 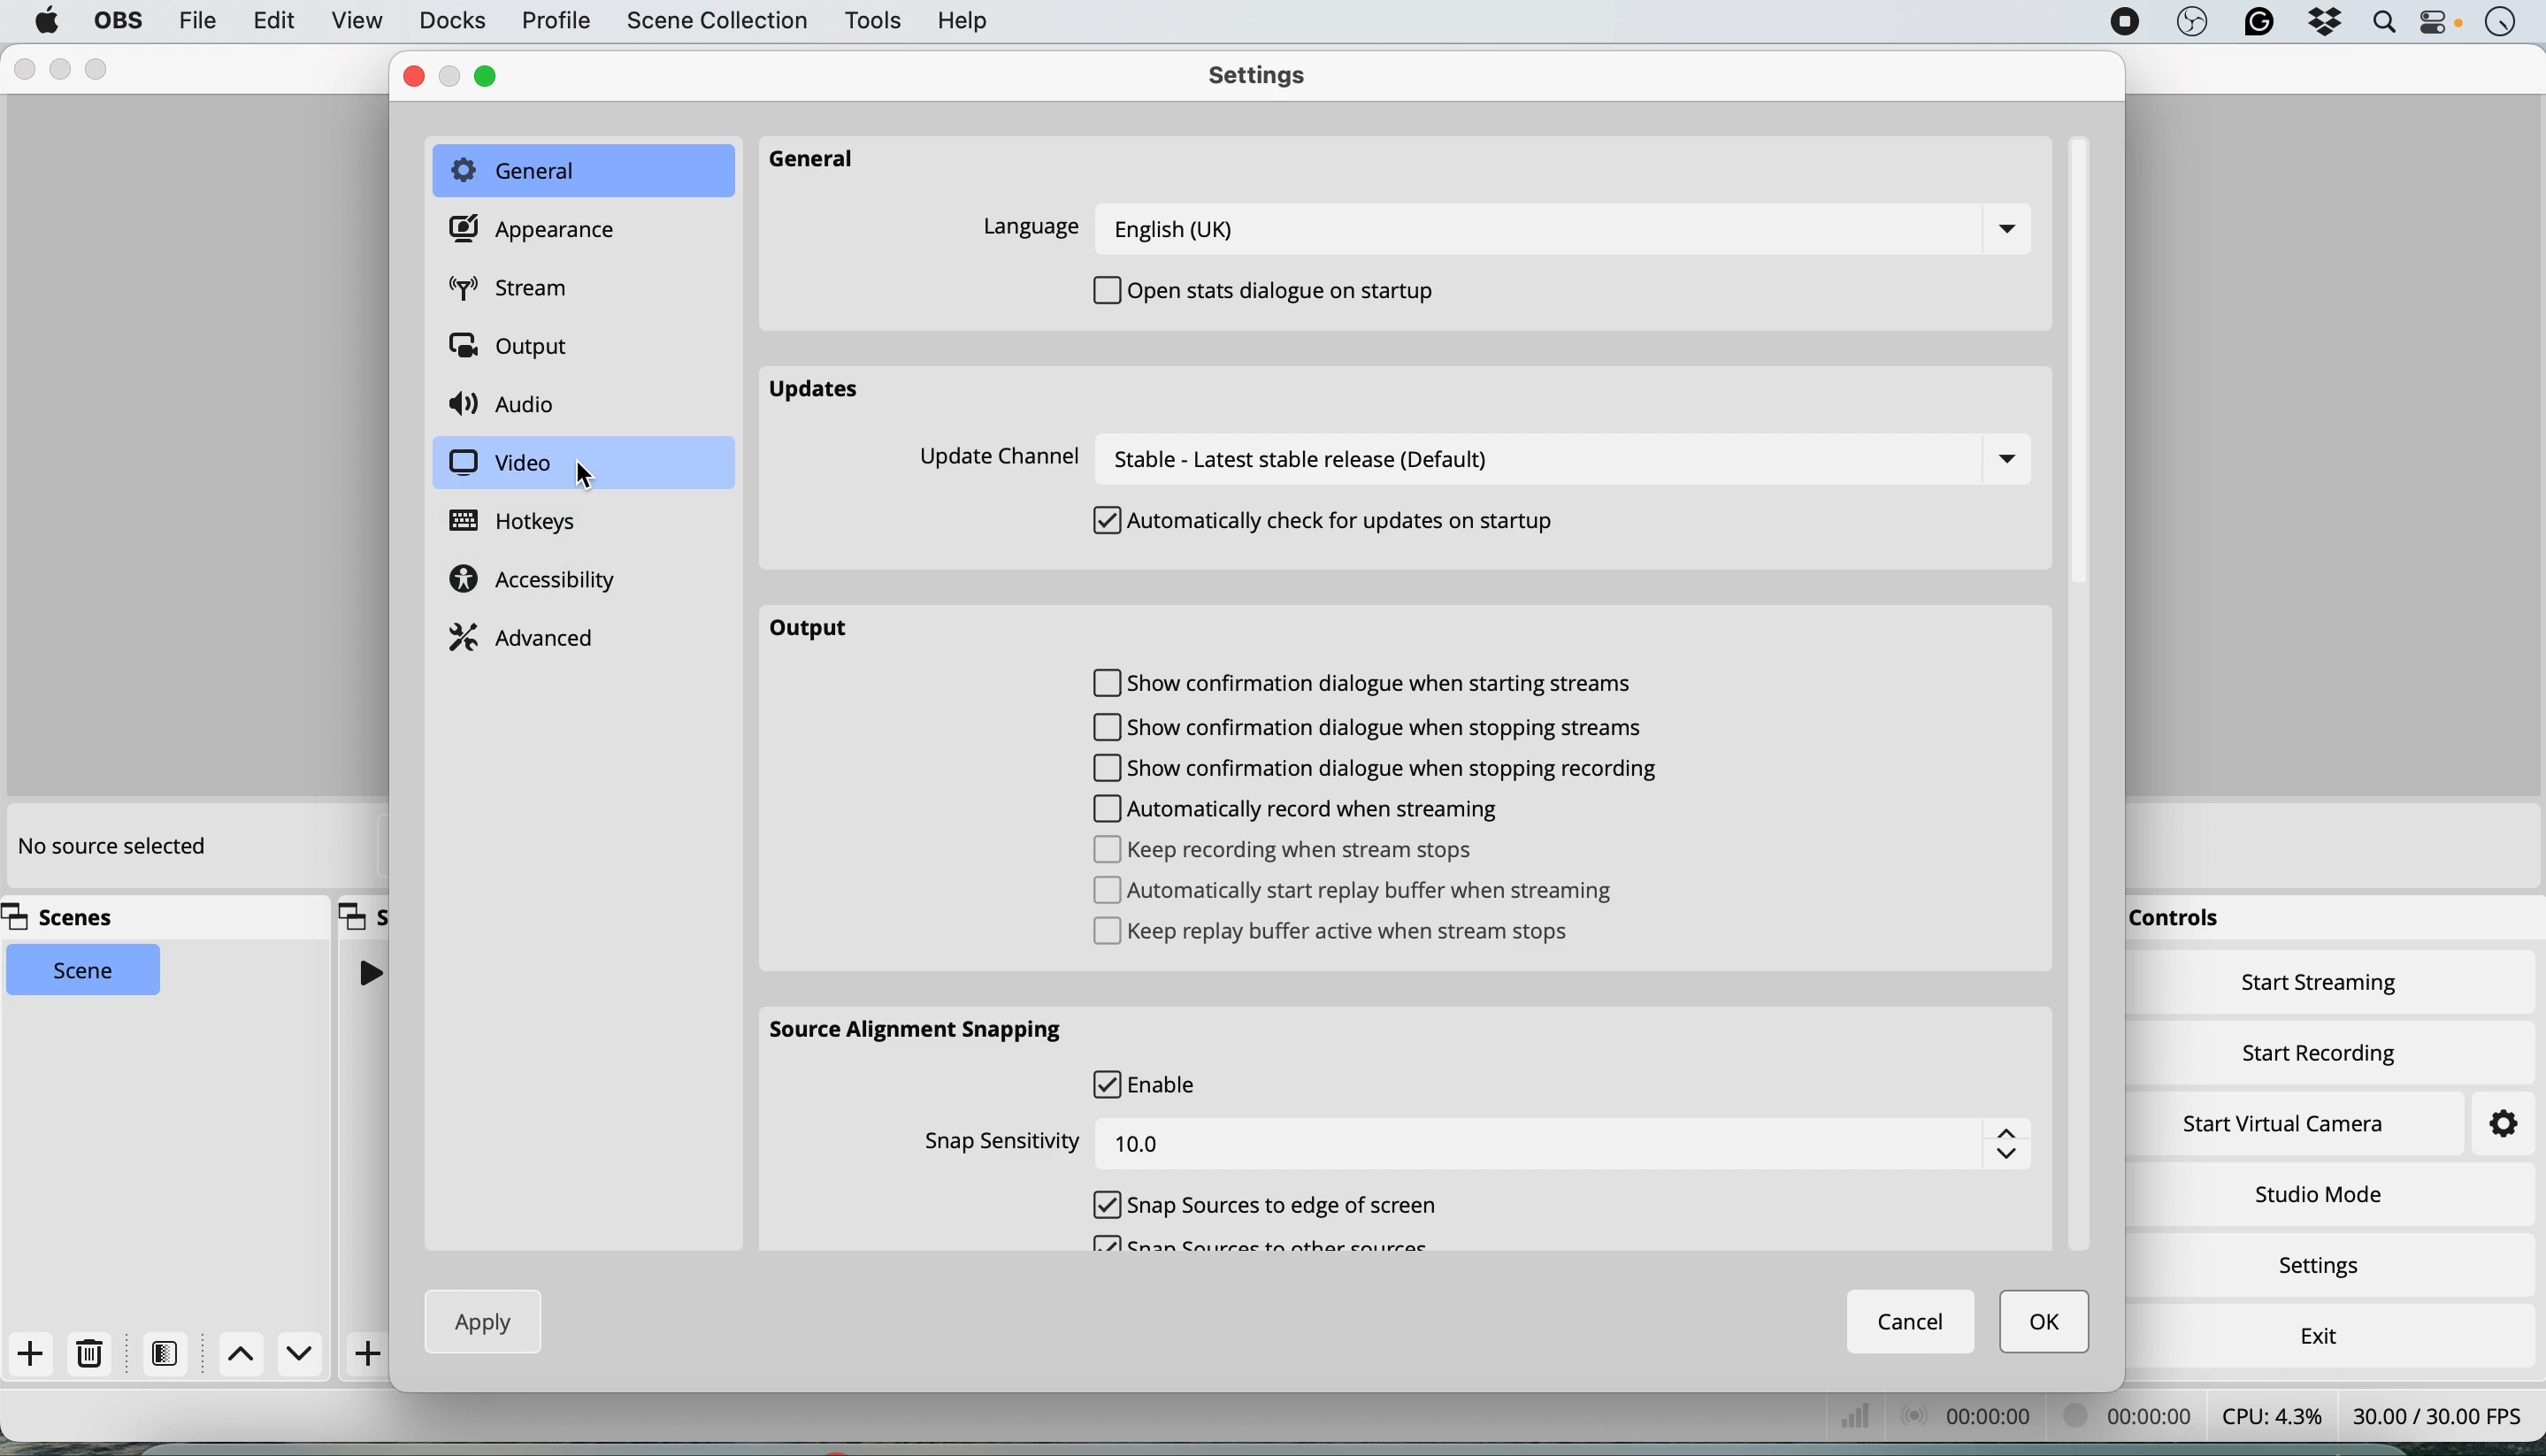 I want to click on start virtual camera, so click(x=2286, y=1124).